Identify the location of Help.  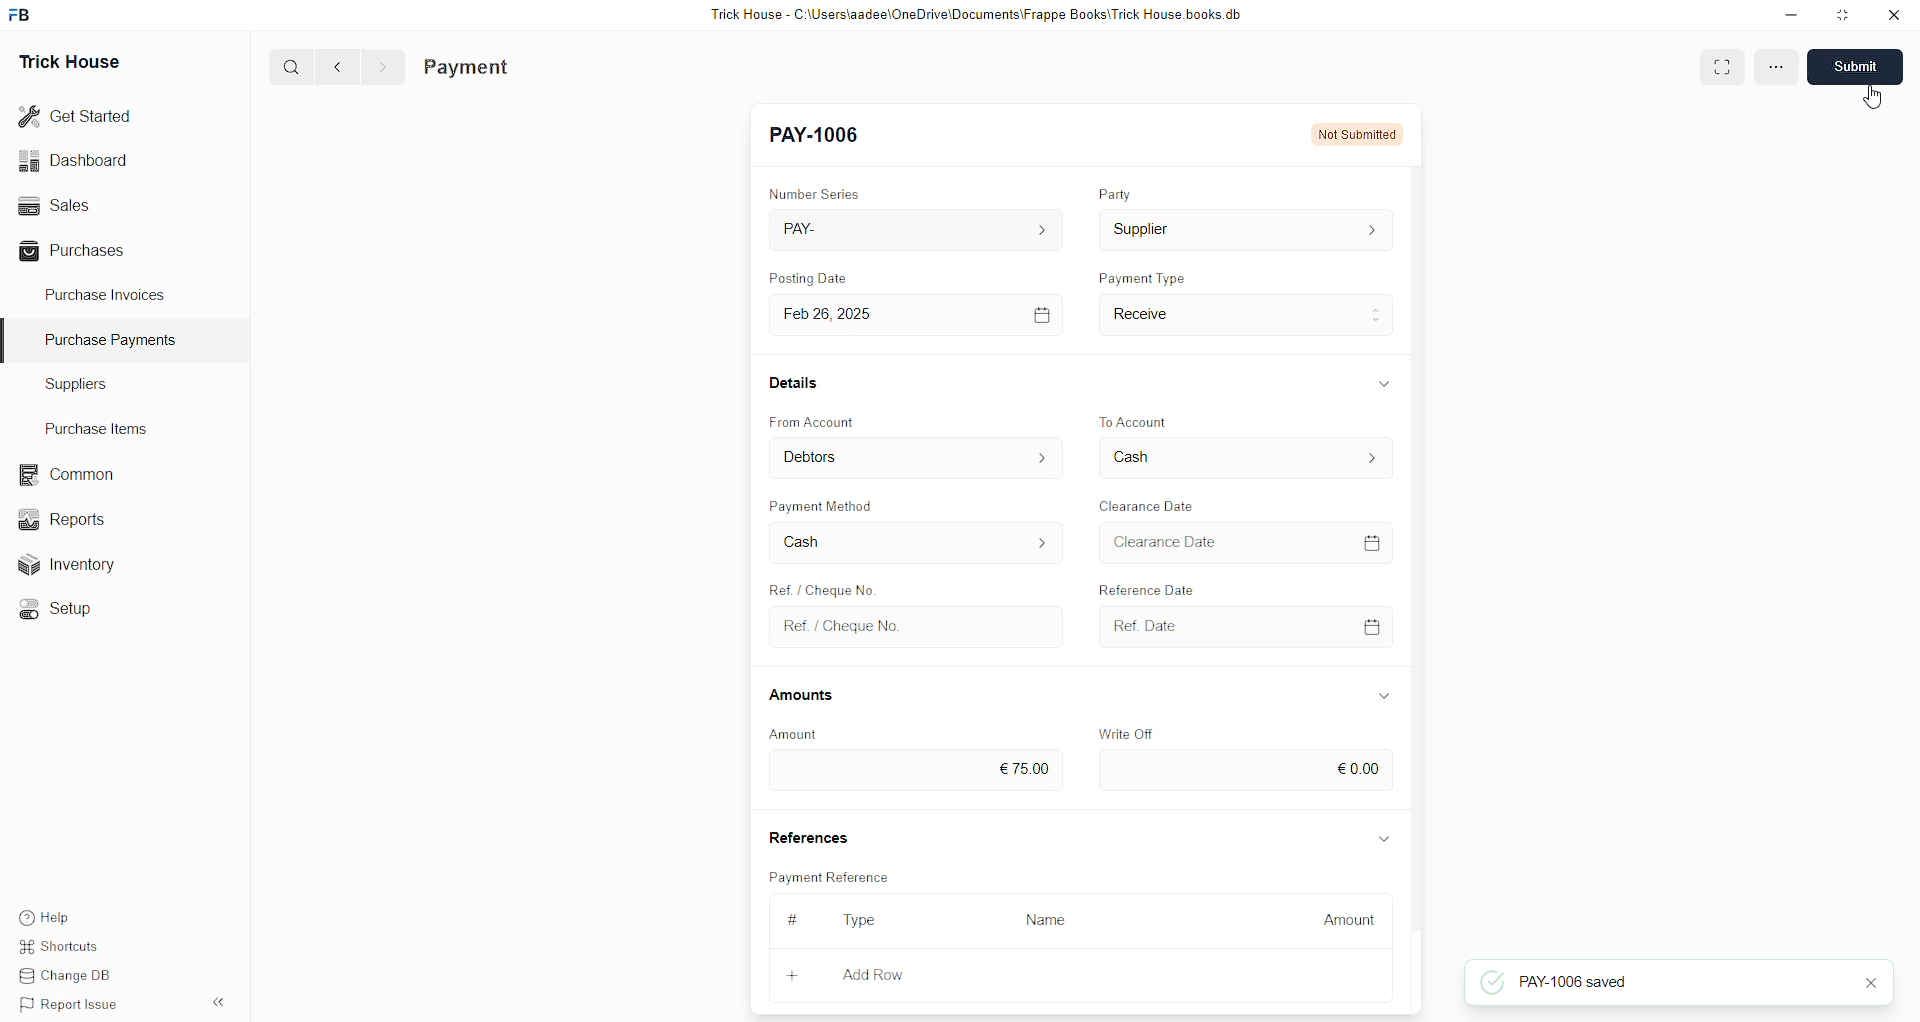
(44, 918).